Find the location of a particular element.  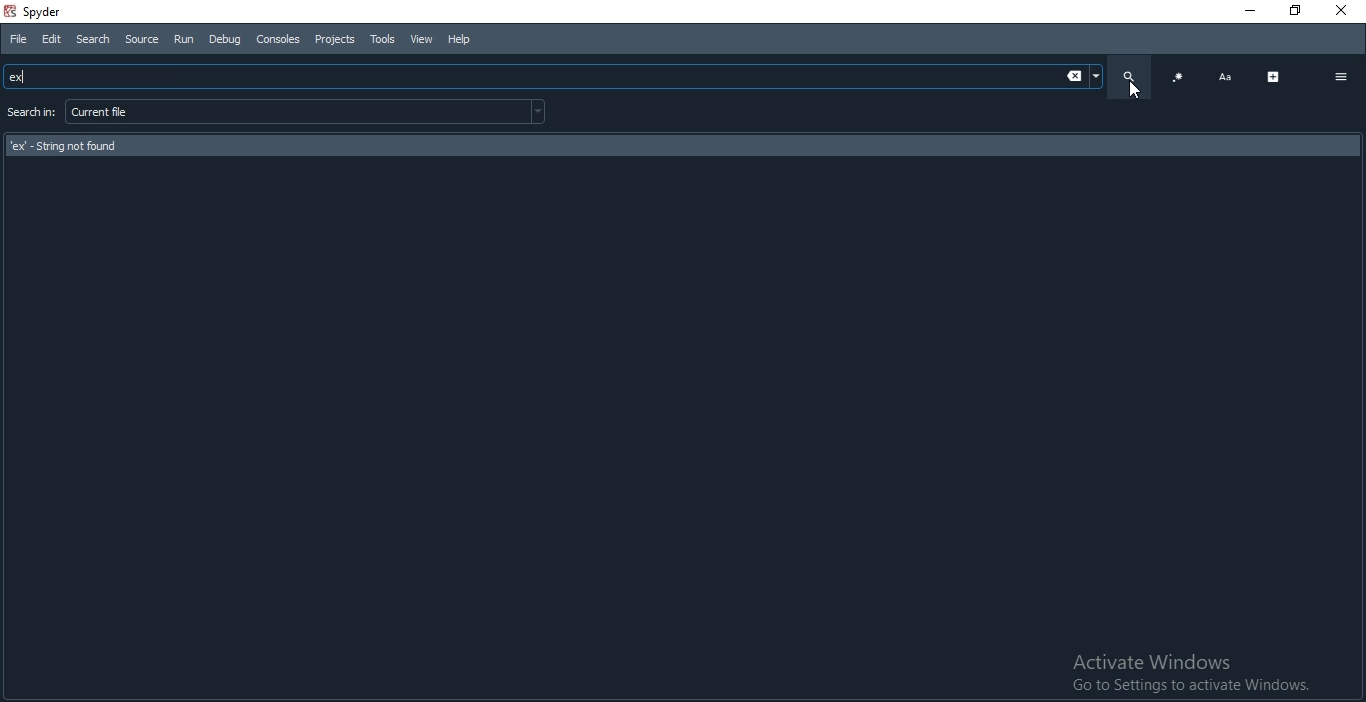

Consoles is located at coordinates (278, 39).